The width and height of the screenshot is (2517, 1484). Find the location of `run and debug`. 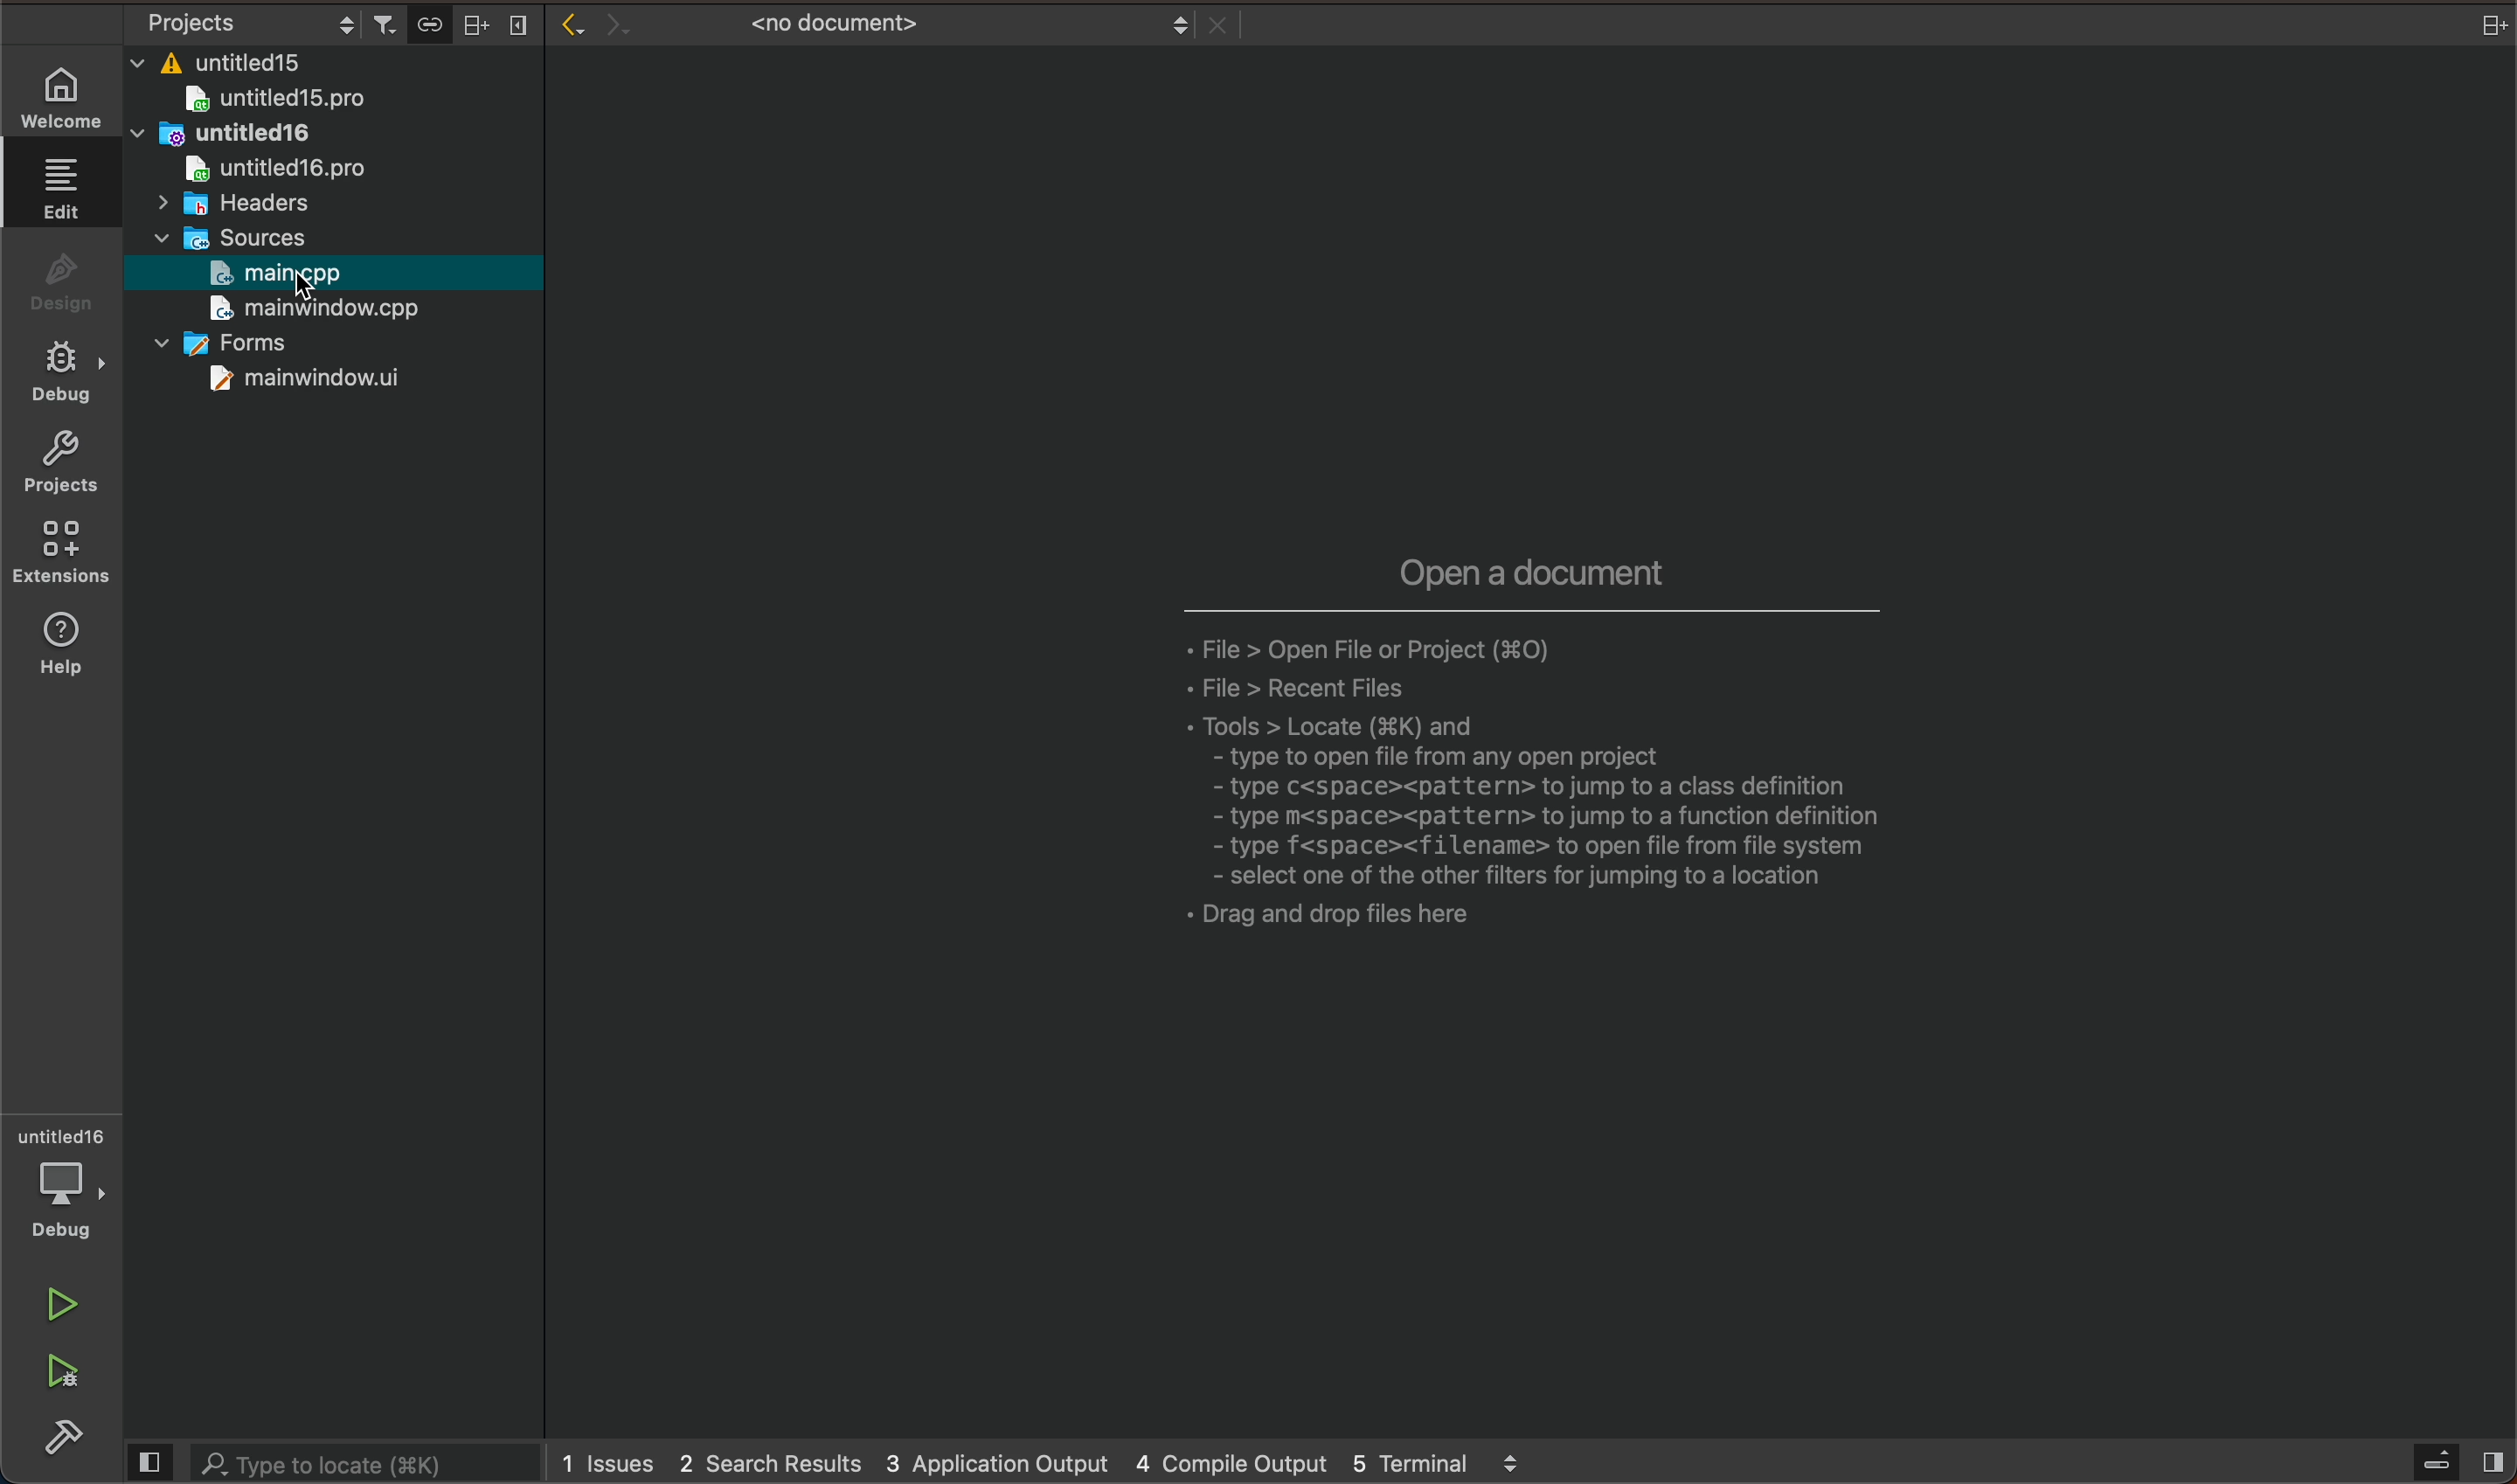

run and debug is located at coordinates (51, 1369).